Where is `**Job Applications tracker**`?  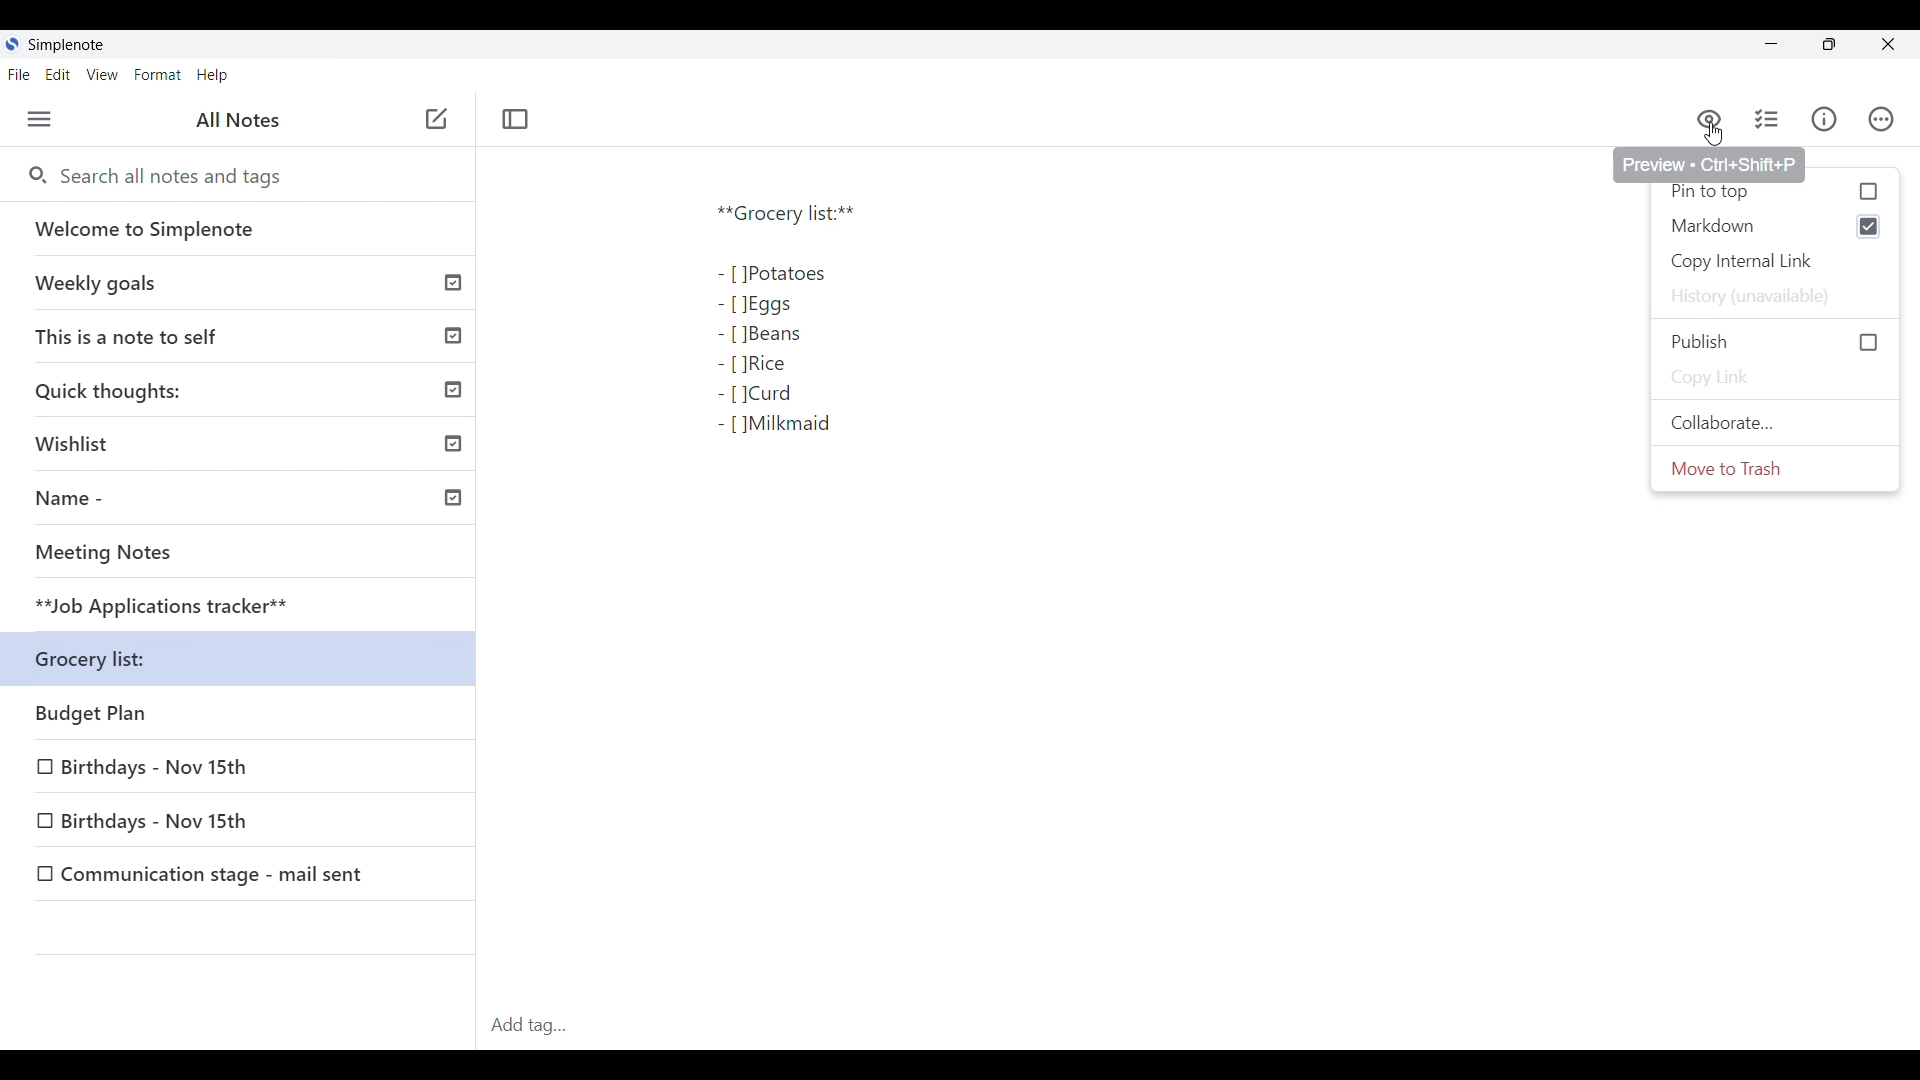 **Job Applications tracker** is located at coordinates (244, 607).